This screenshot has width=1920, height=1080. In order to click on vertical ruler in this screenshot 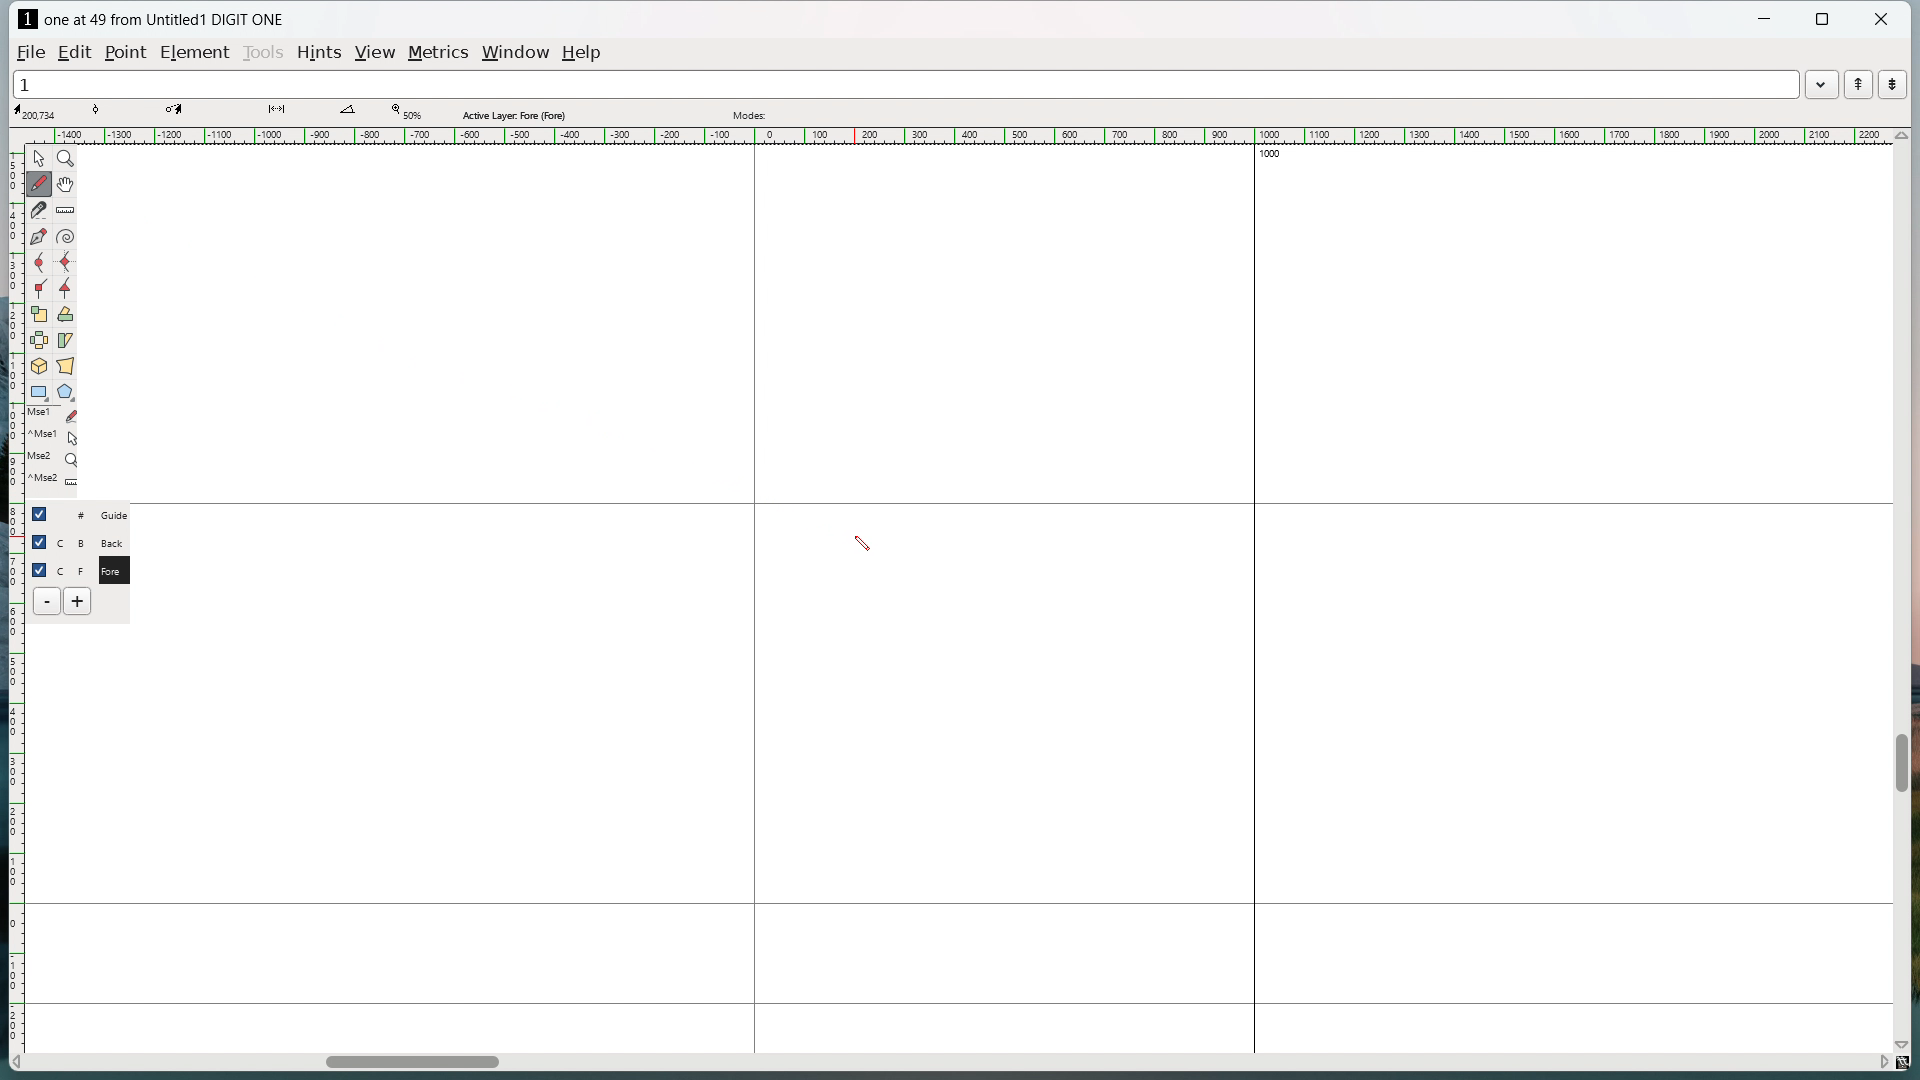, I will do `click(14, 588)`.